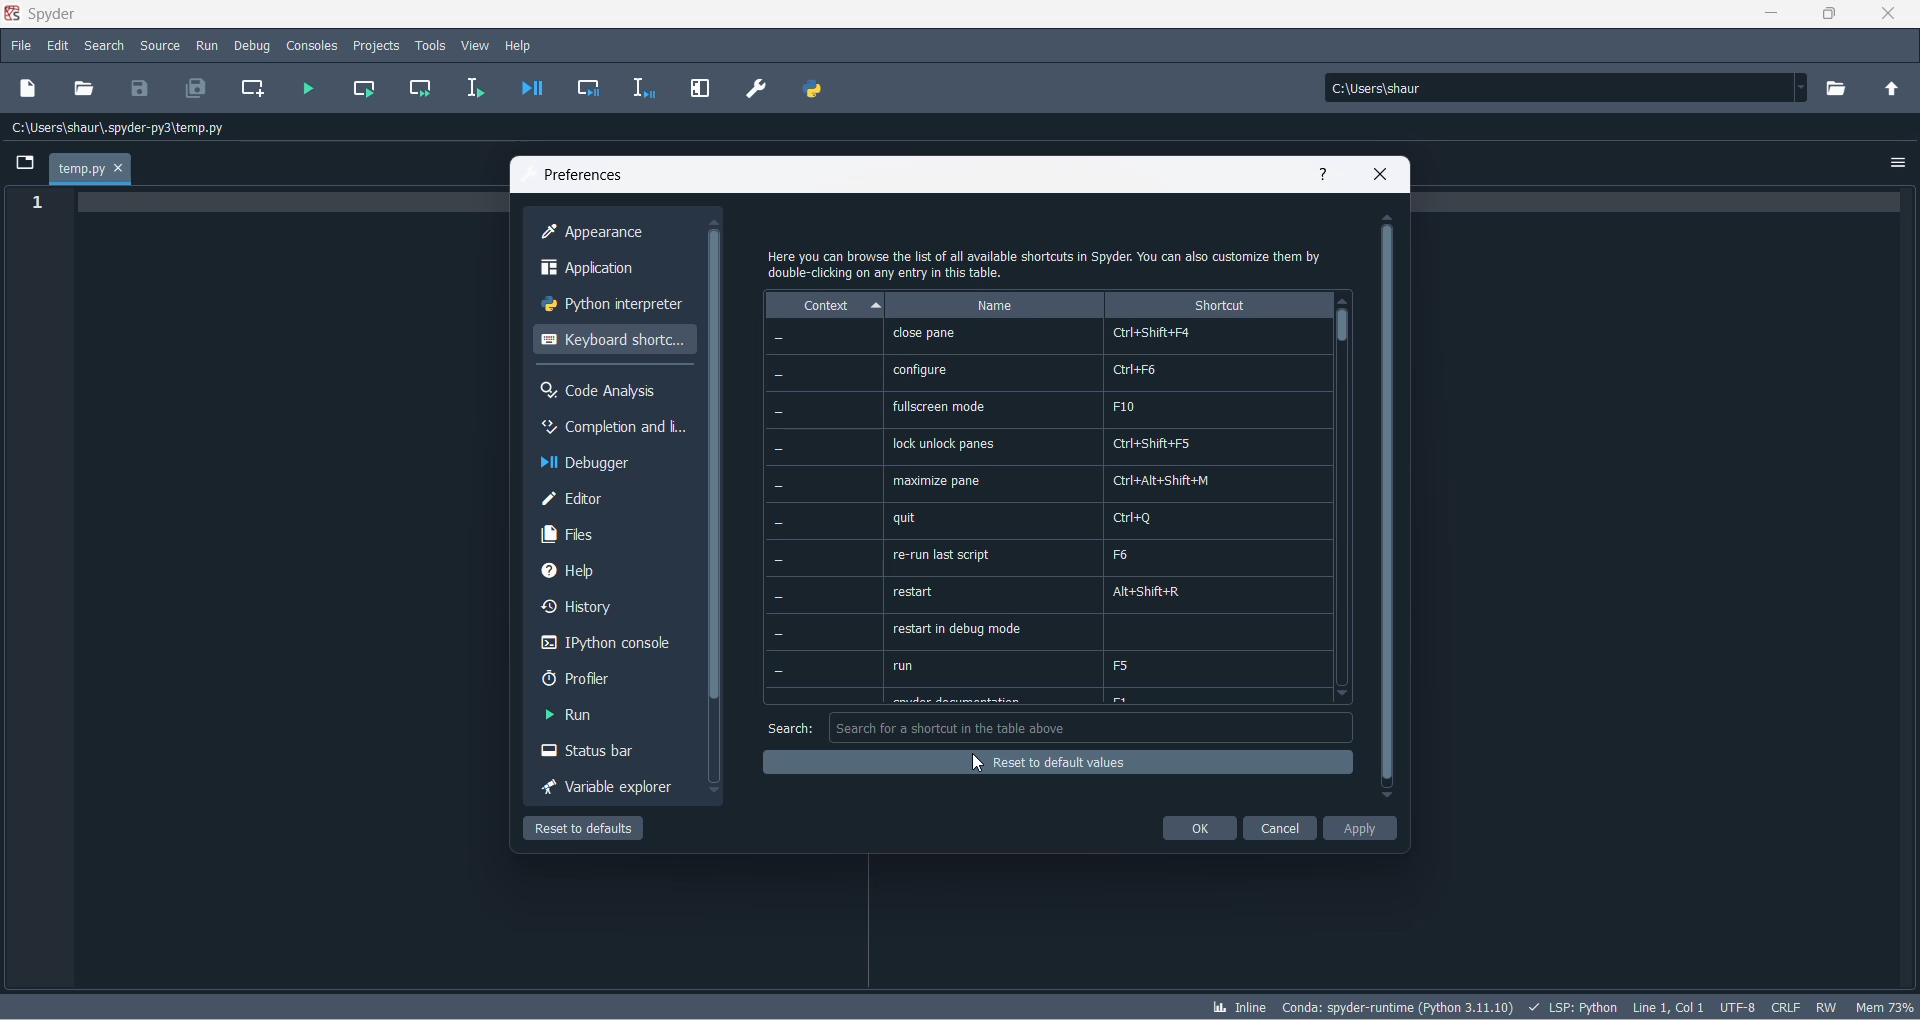 Image resolution: width=1920 pixels, height=1020 pixels. Describe the element at coordinates (1237, 1006) in the screenshot. I see `inline` at that location.